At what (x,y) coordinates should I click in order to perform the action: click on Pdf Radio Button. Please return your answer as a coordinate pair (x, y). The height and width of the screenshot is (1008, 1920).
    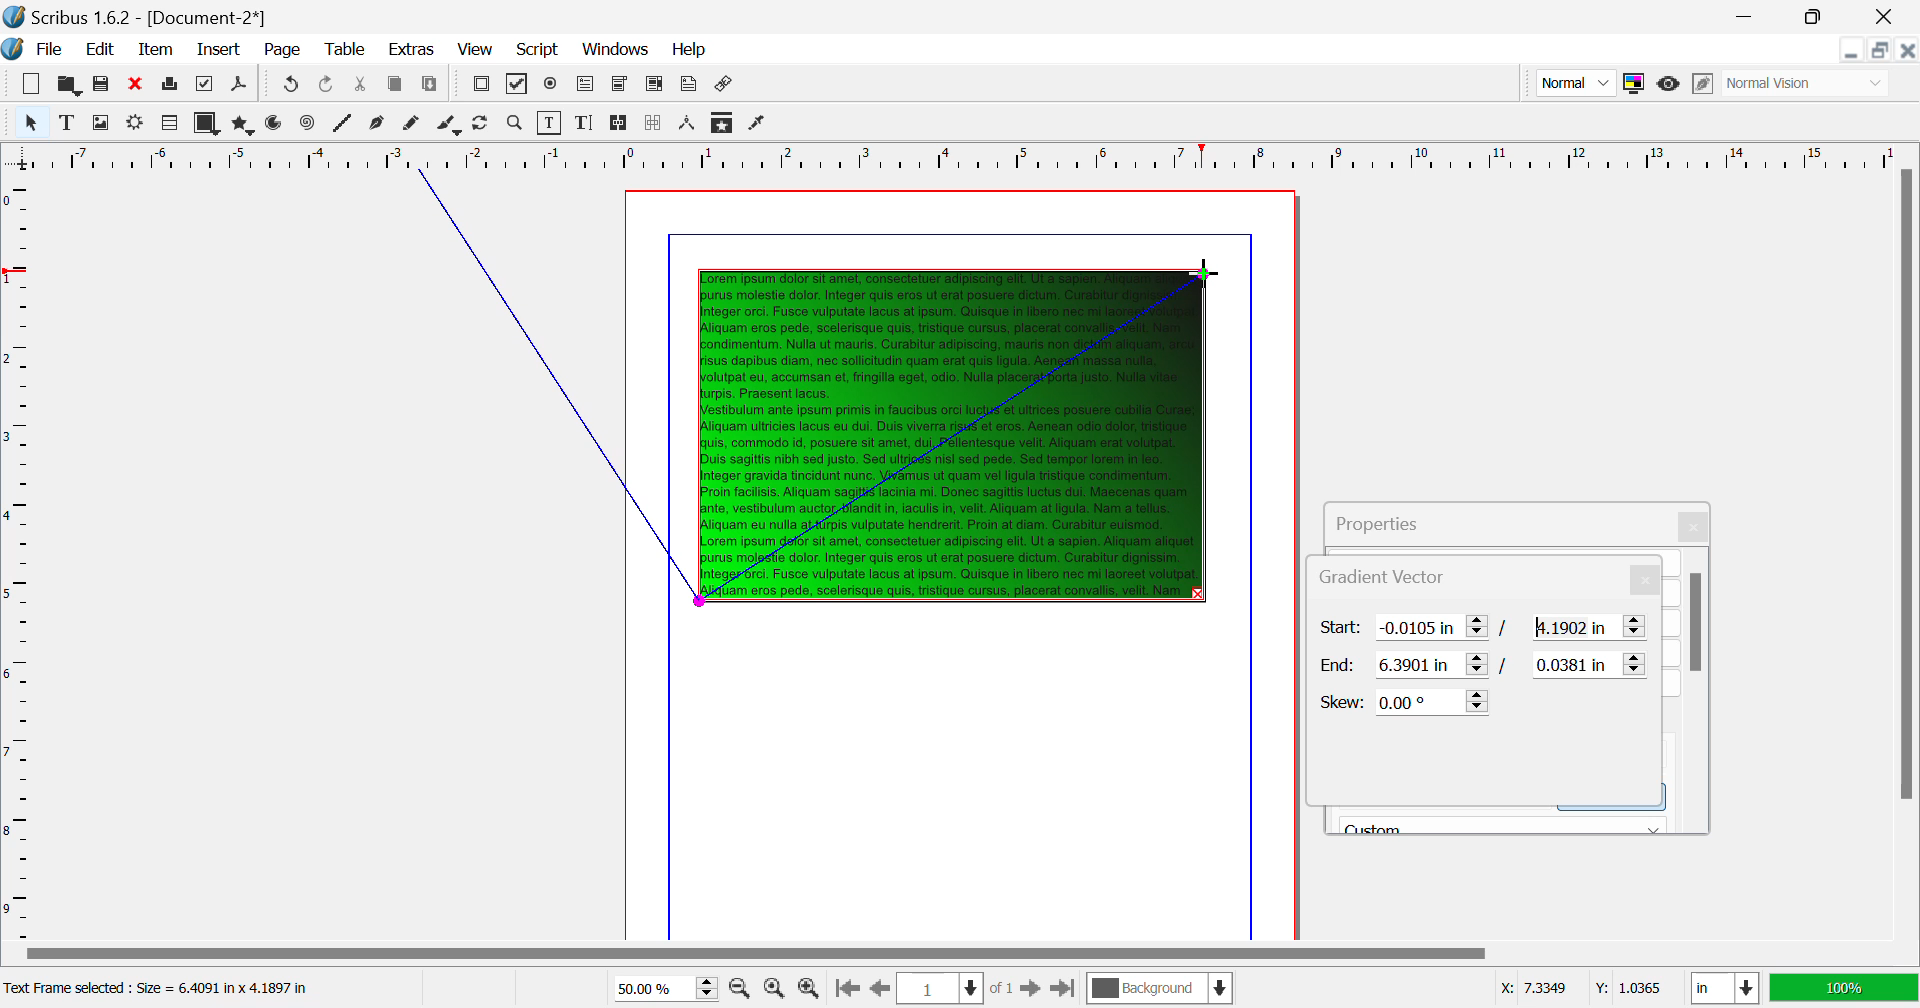
    Looking at the image, I should click on (551, 86).